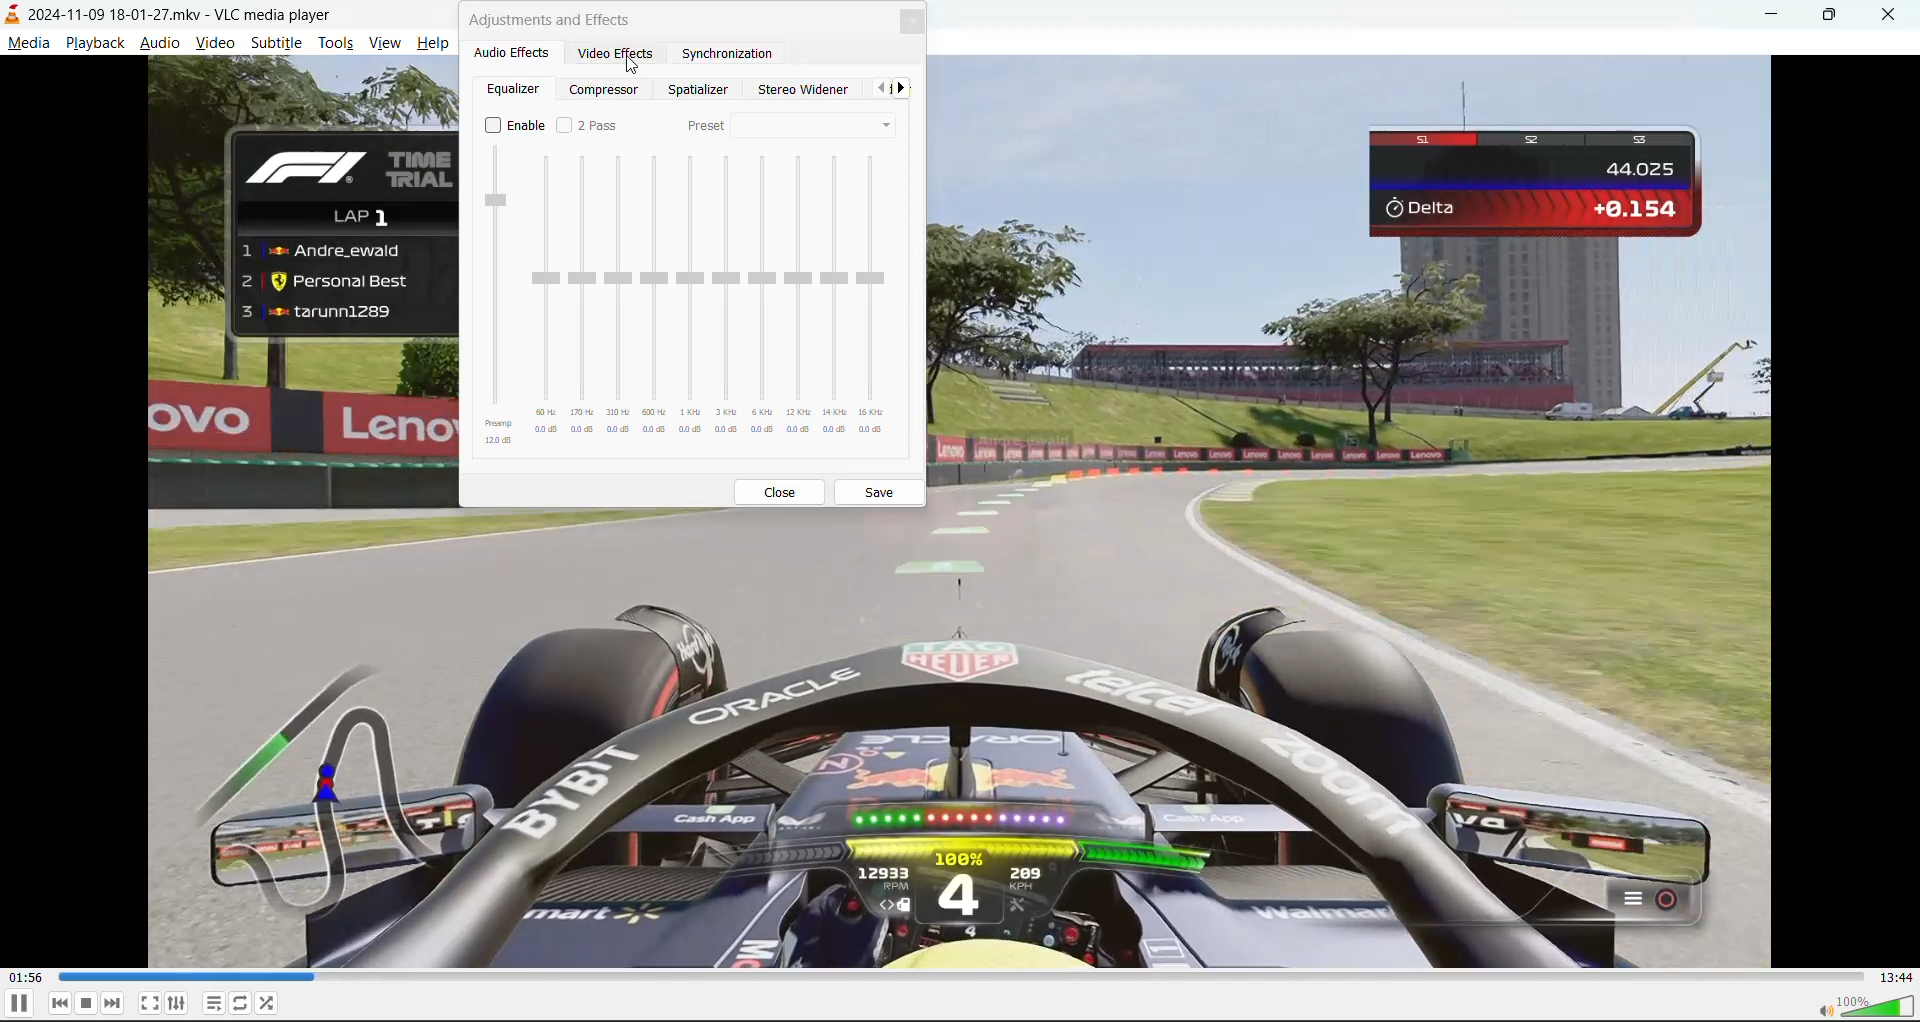  I want to click on close, so click(1891, 15).